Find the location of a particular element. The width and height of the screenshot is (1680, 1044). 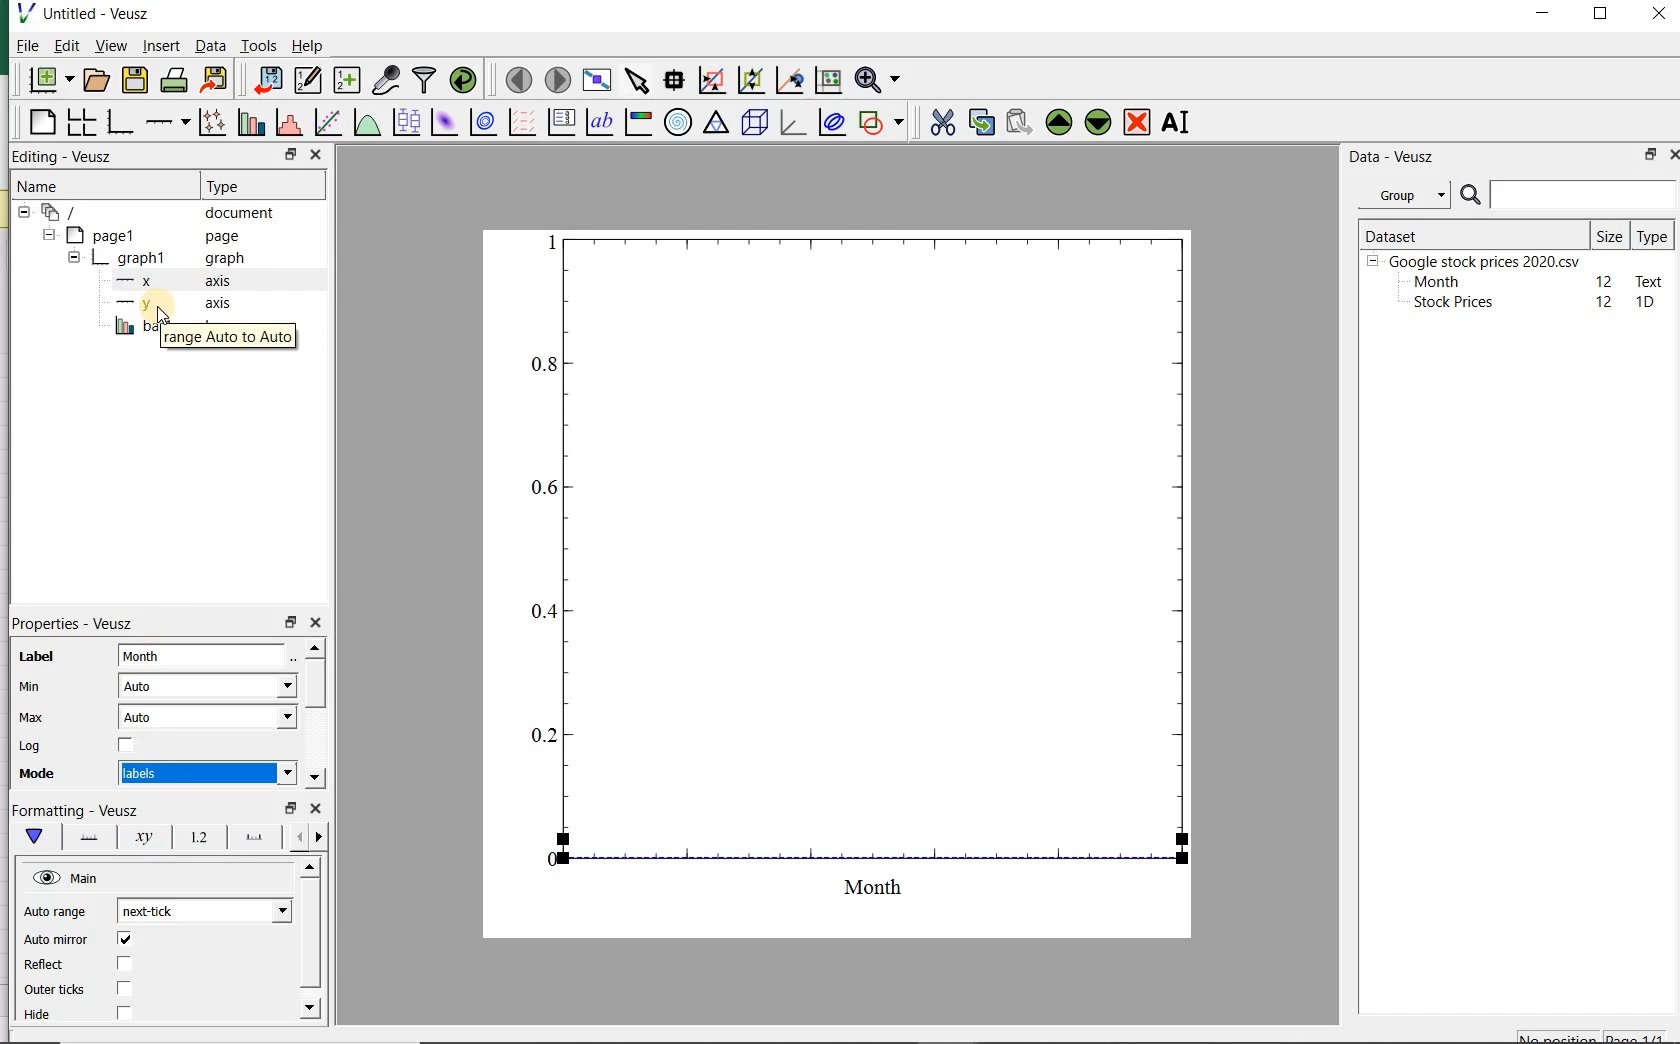

check/uncheck is located at coordinates (125, 748).